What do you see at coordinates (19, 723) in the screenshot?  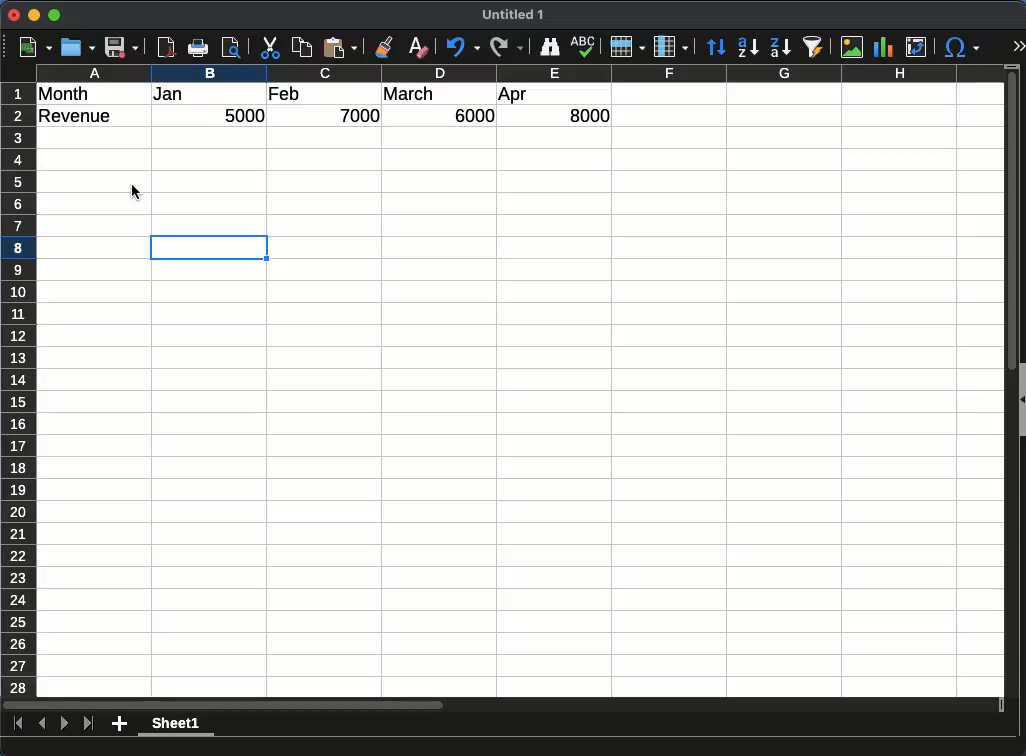 I see `first sheet` at bounding box center [19, 723].